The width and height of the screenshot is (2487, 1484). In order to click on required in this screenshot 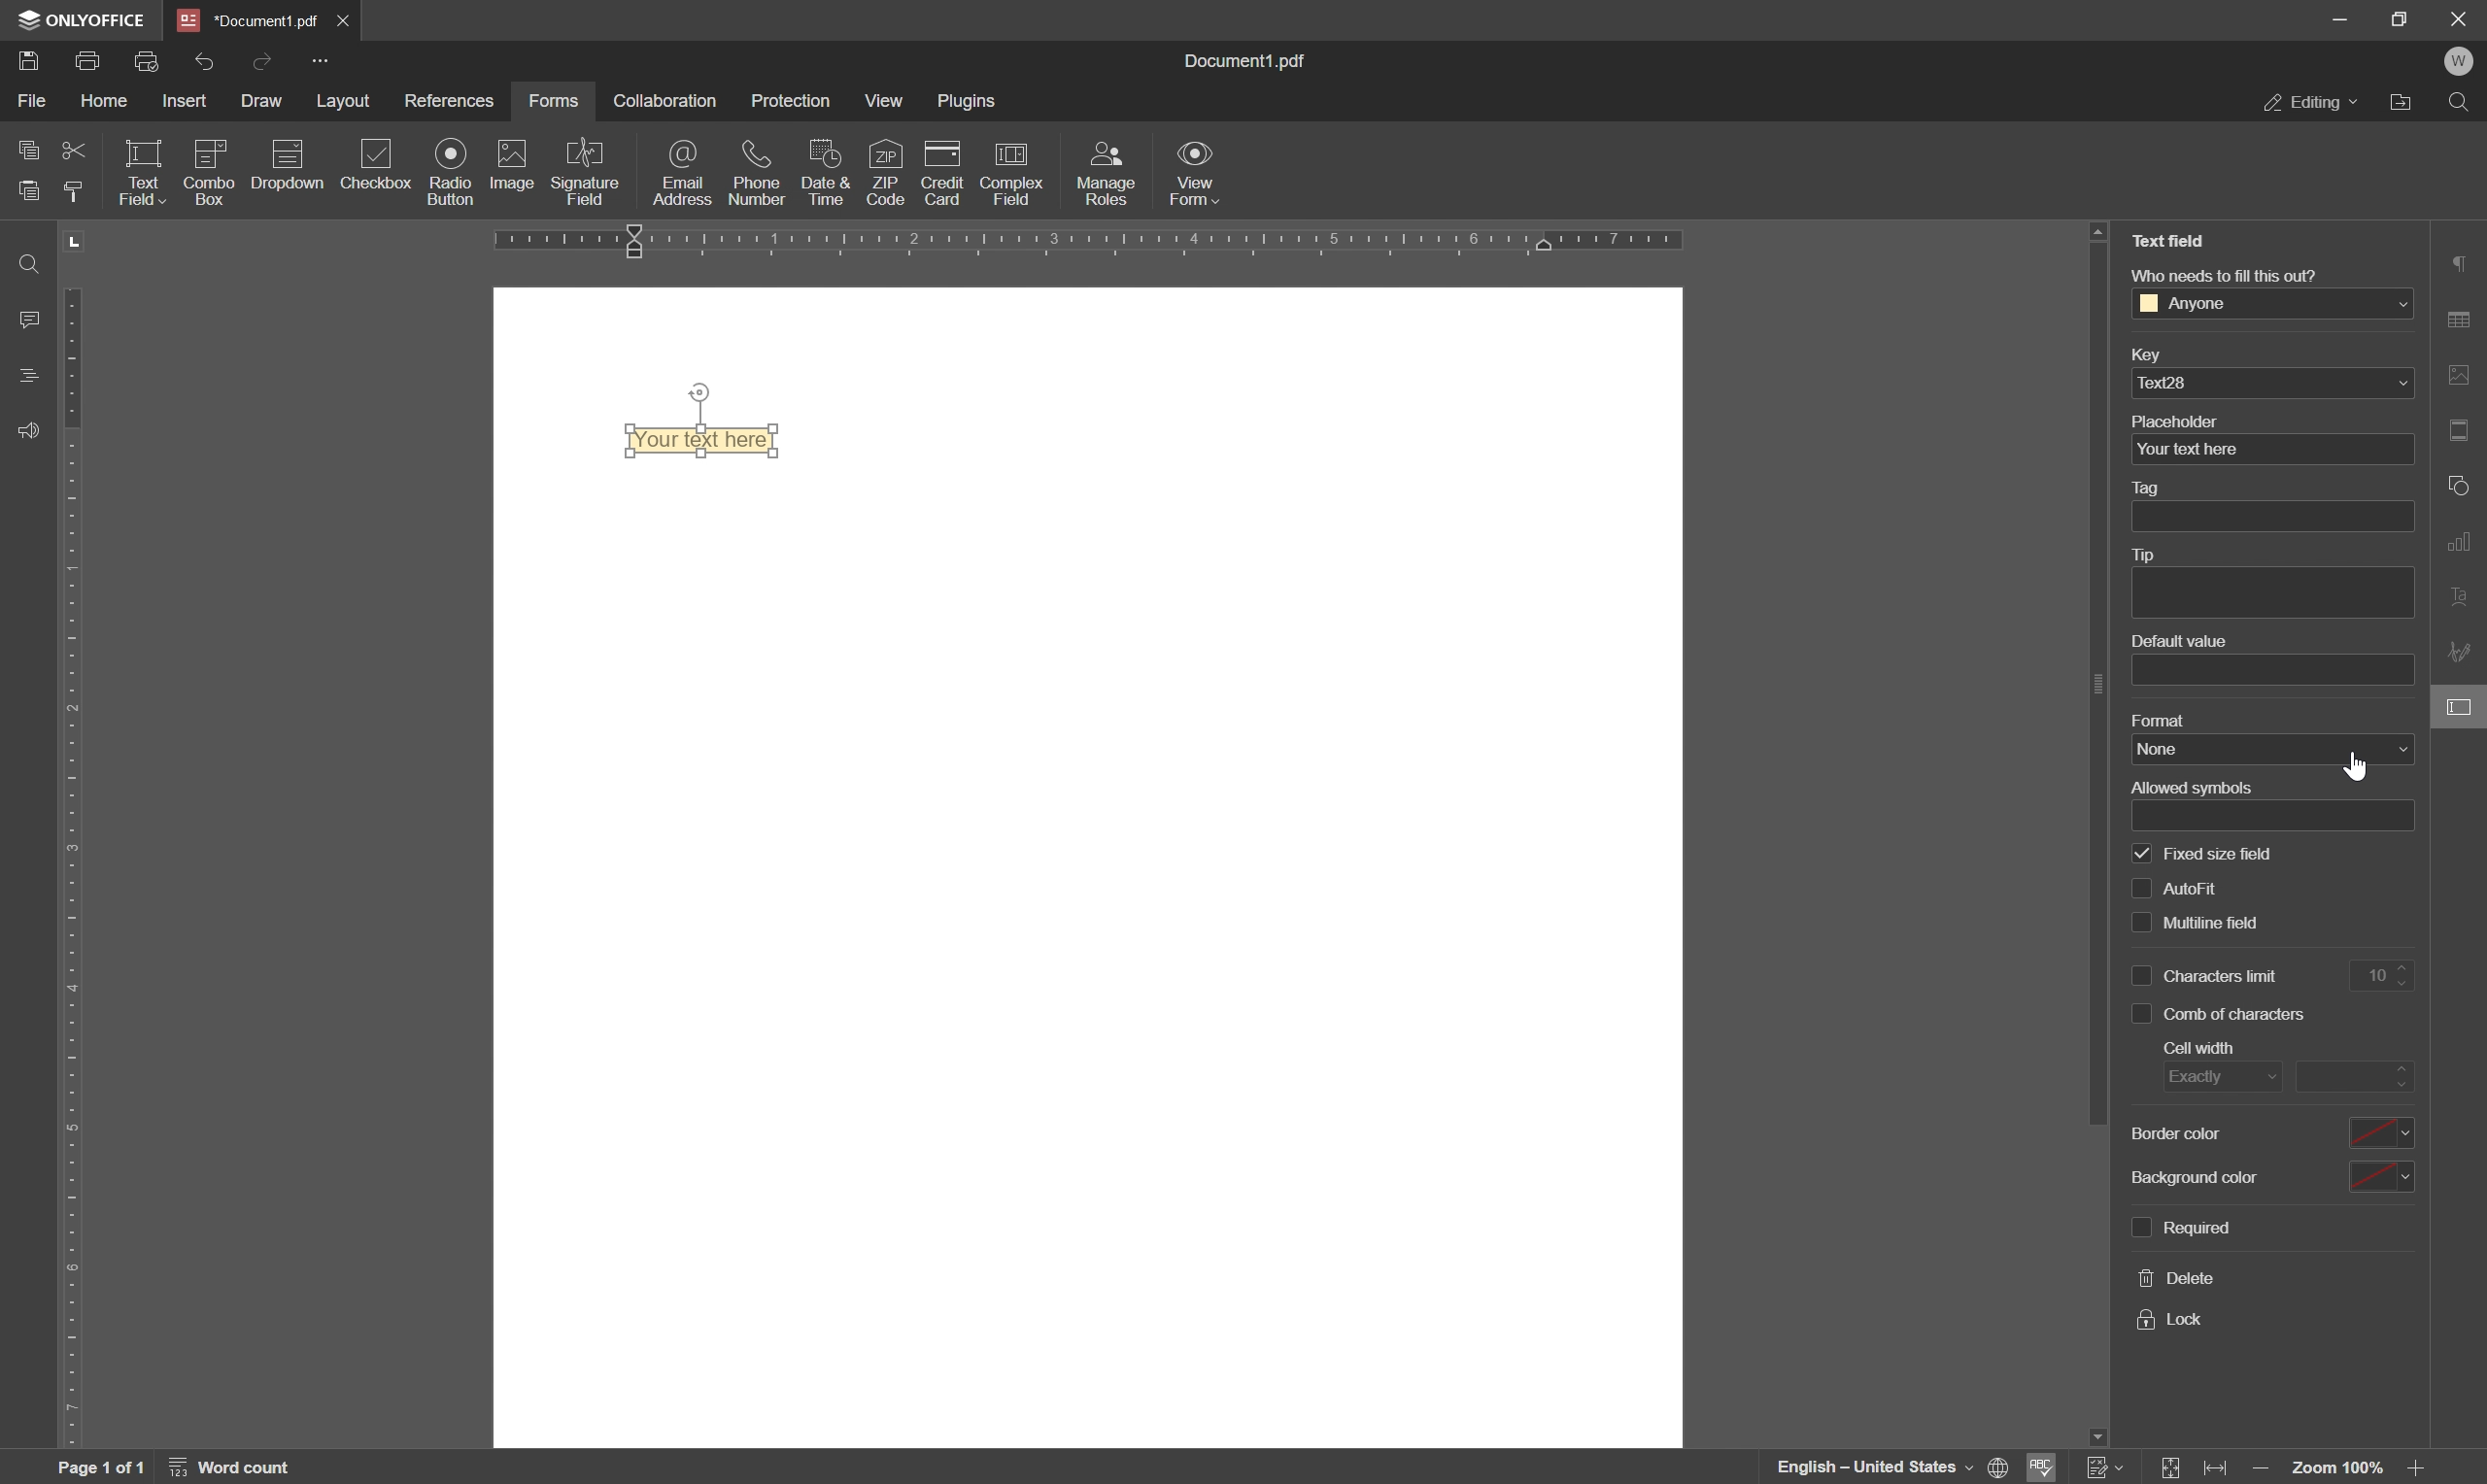, I will do `click(2184, 1227)`.